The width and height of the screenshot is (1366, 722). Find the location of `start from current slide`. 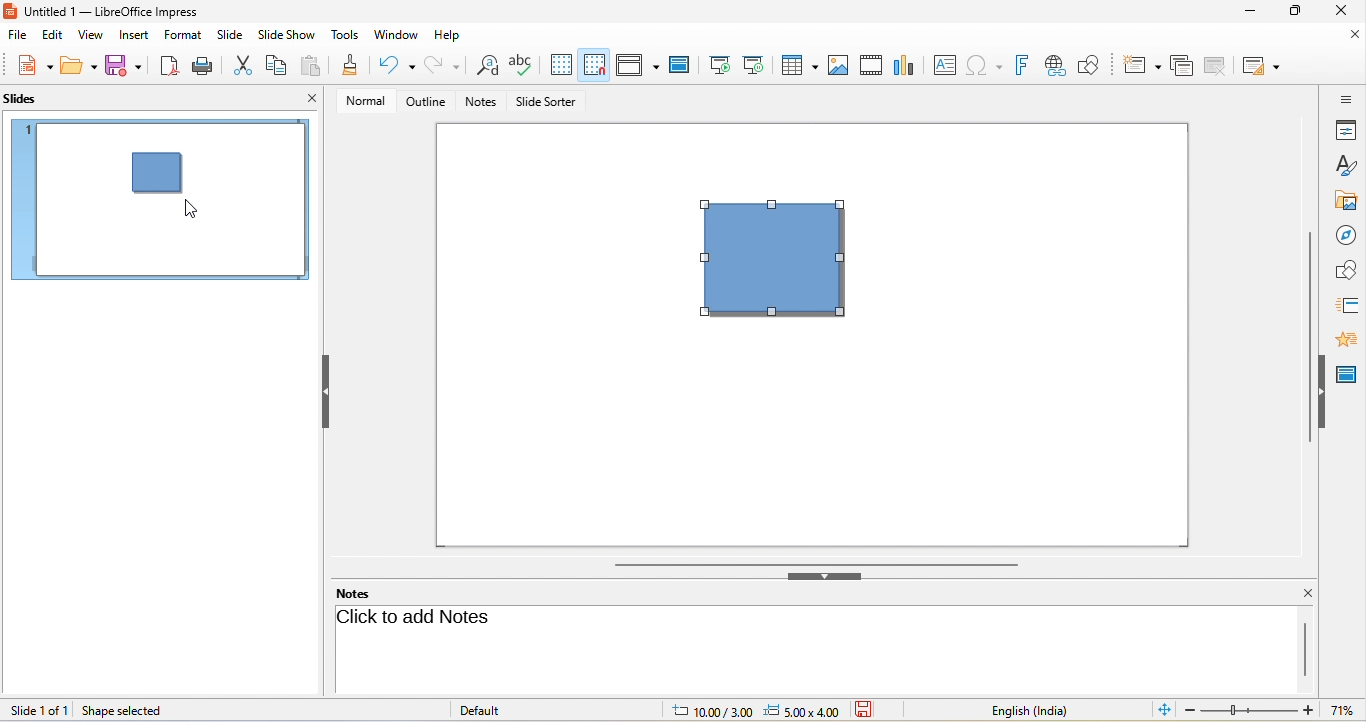

start from current slide is located at coordinates (757, 67).